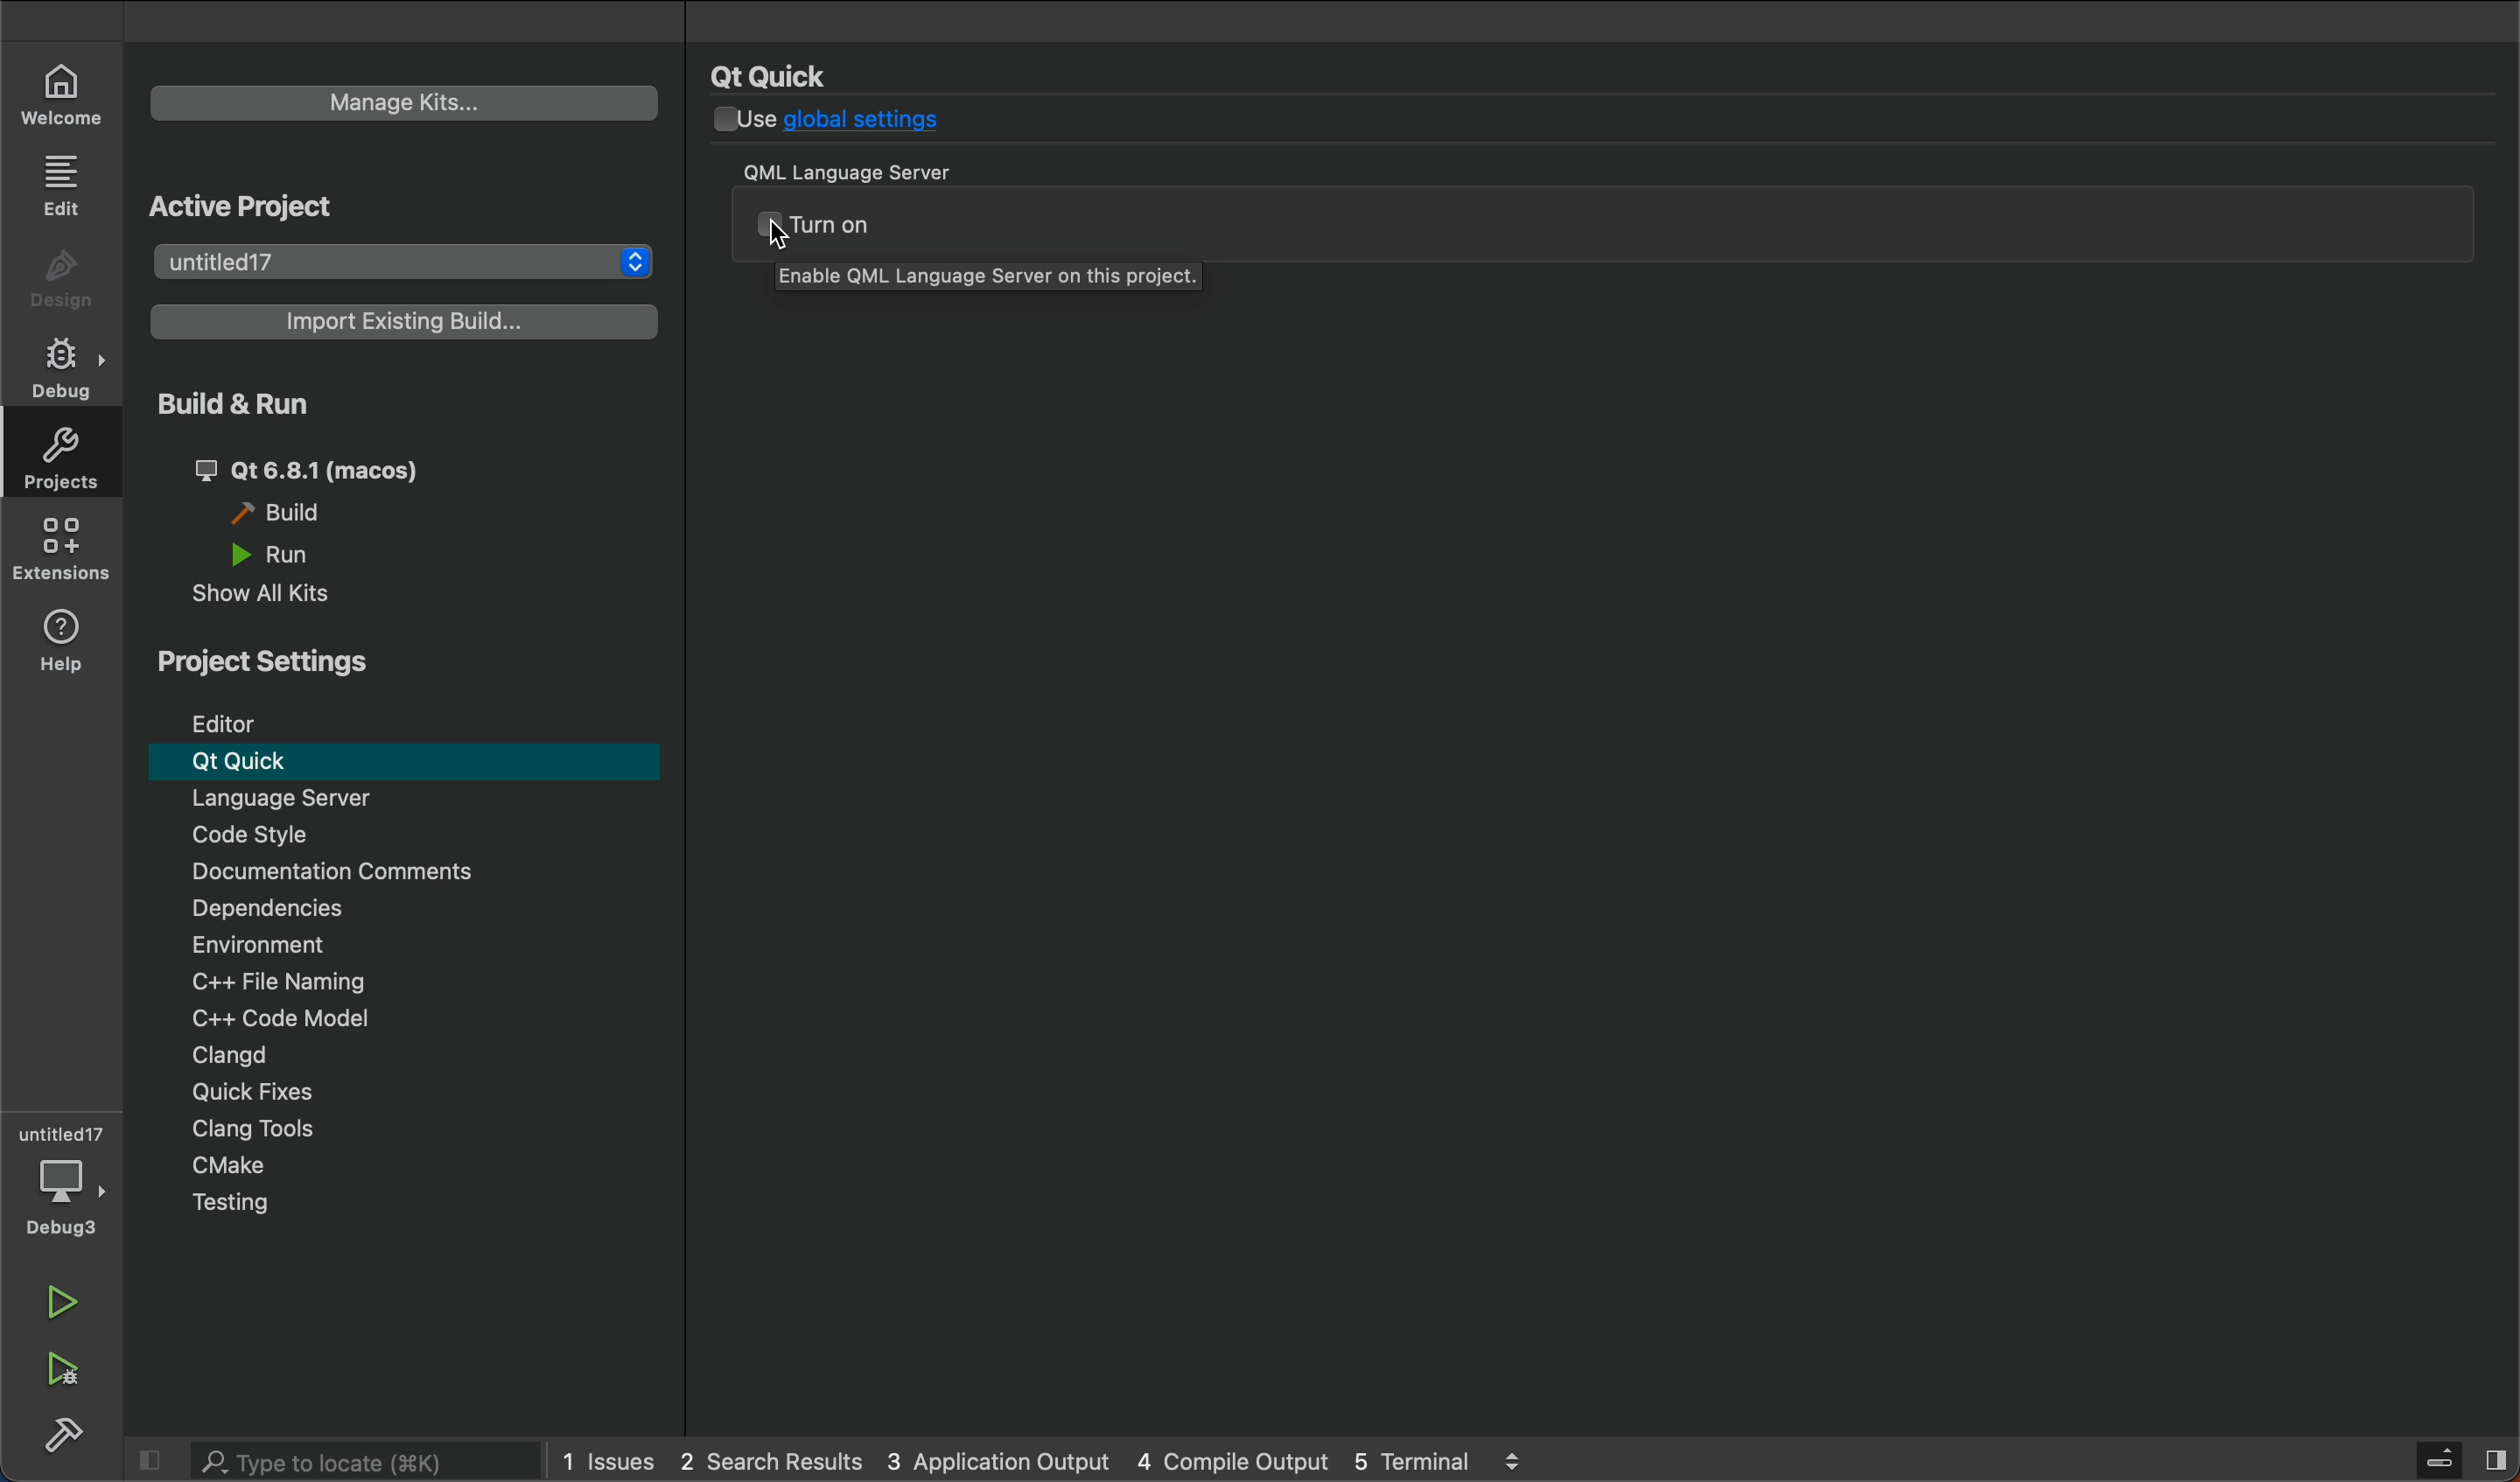 The width and height of the screenshot is (2520, 1482). What do you see at coordinates (420, 874) in the screenshot?
I see `Documentation ` at bounding box center [420, 874].